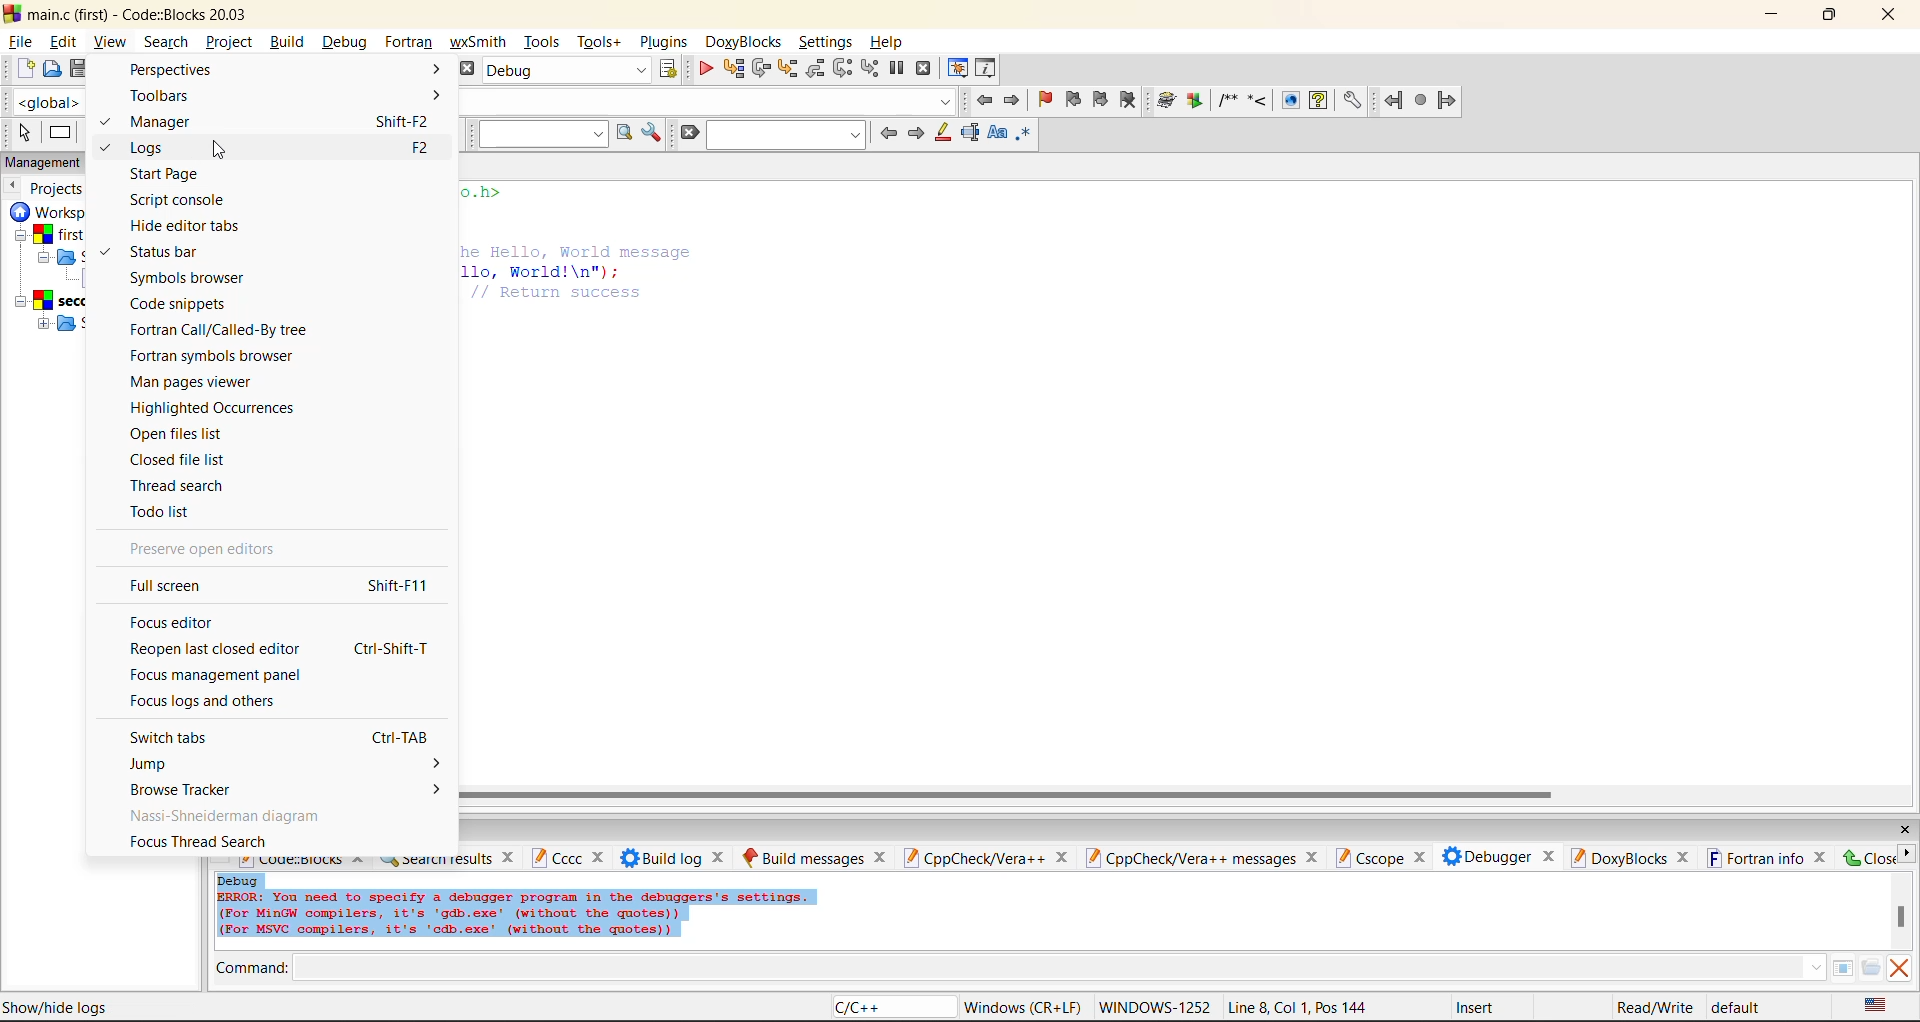 Image resolution: width=1920 pixels, height=1022 pixels. Describe the element at coordinates (1043, 968) in the screenshot. I see `command` at that location.